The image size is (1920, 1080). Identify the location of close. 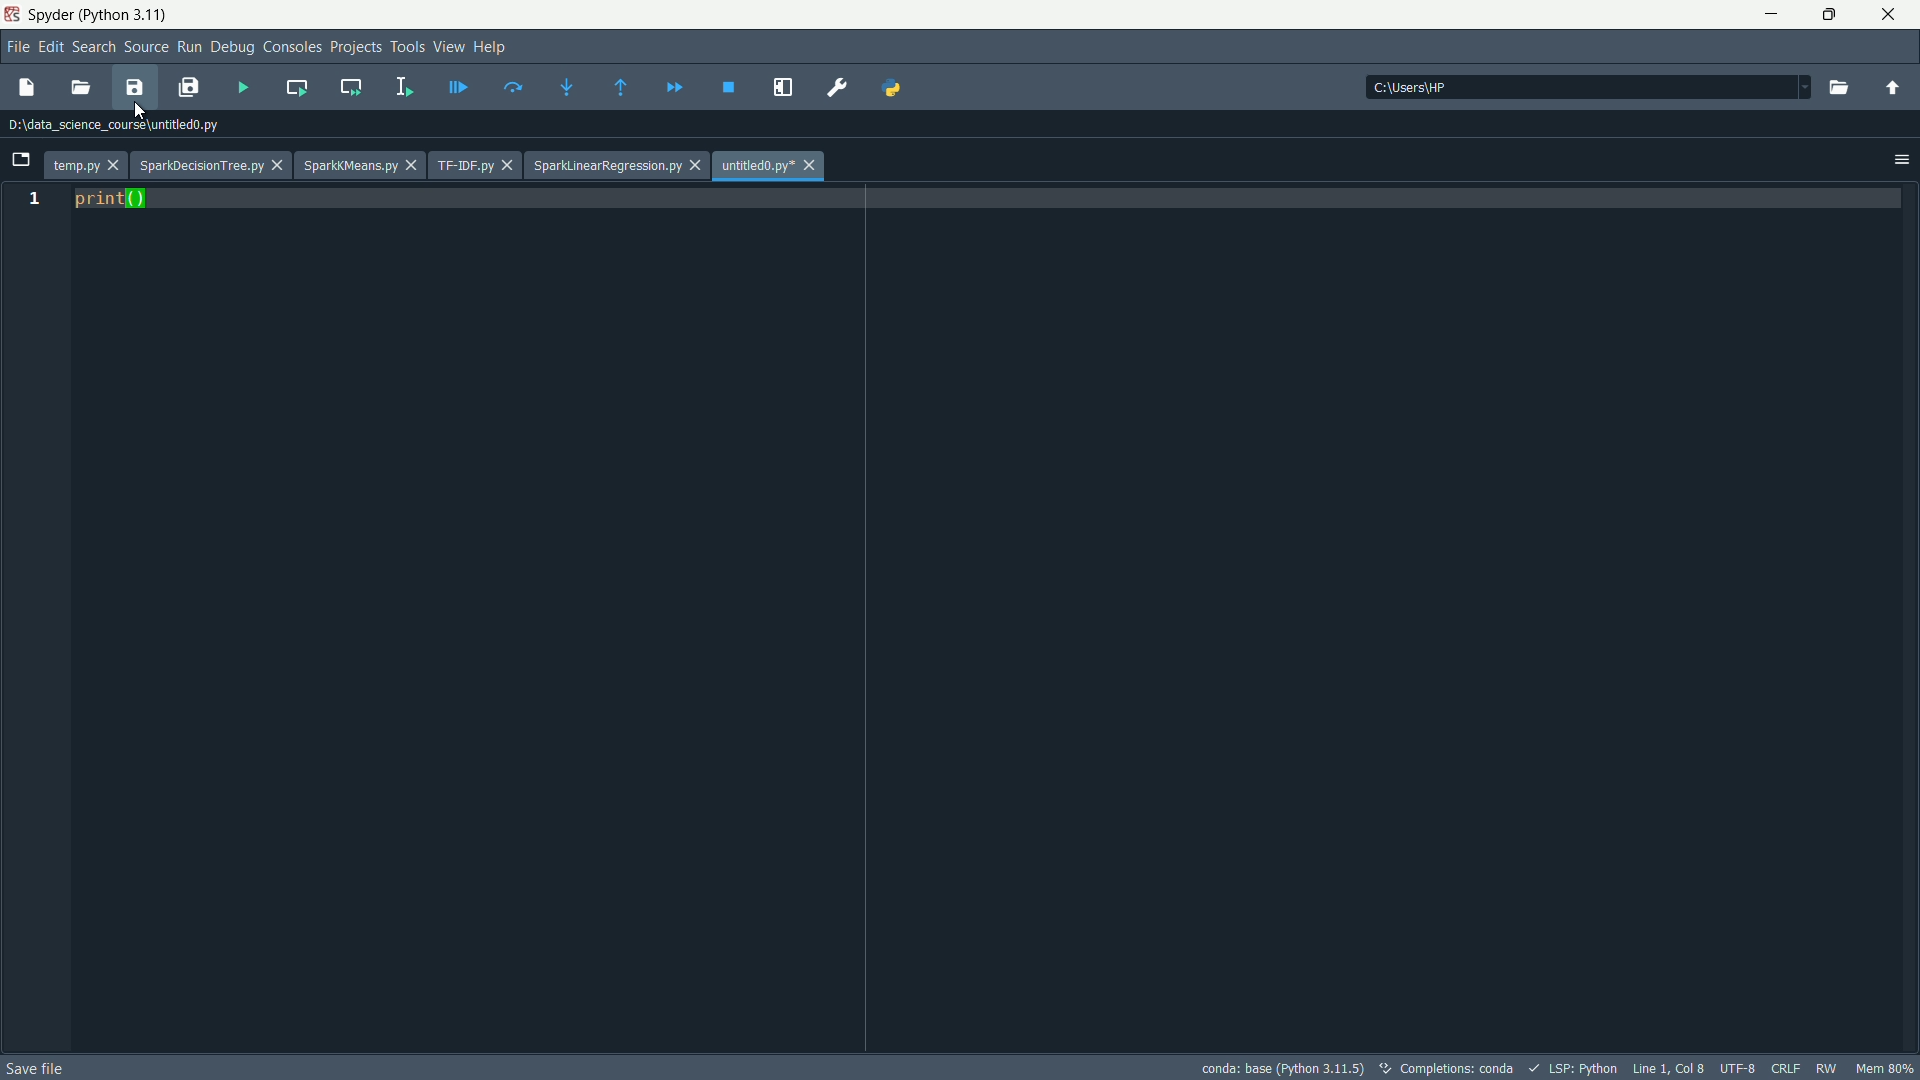
(418, 167).